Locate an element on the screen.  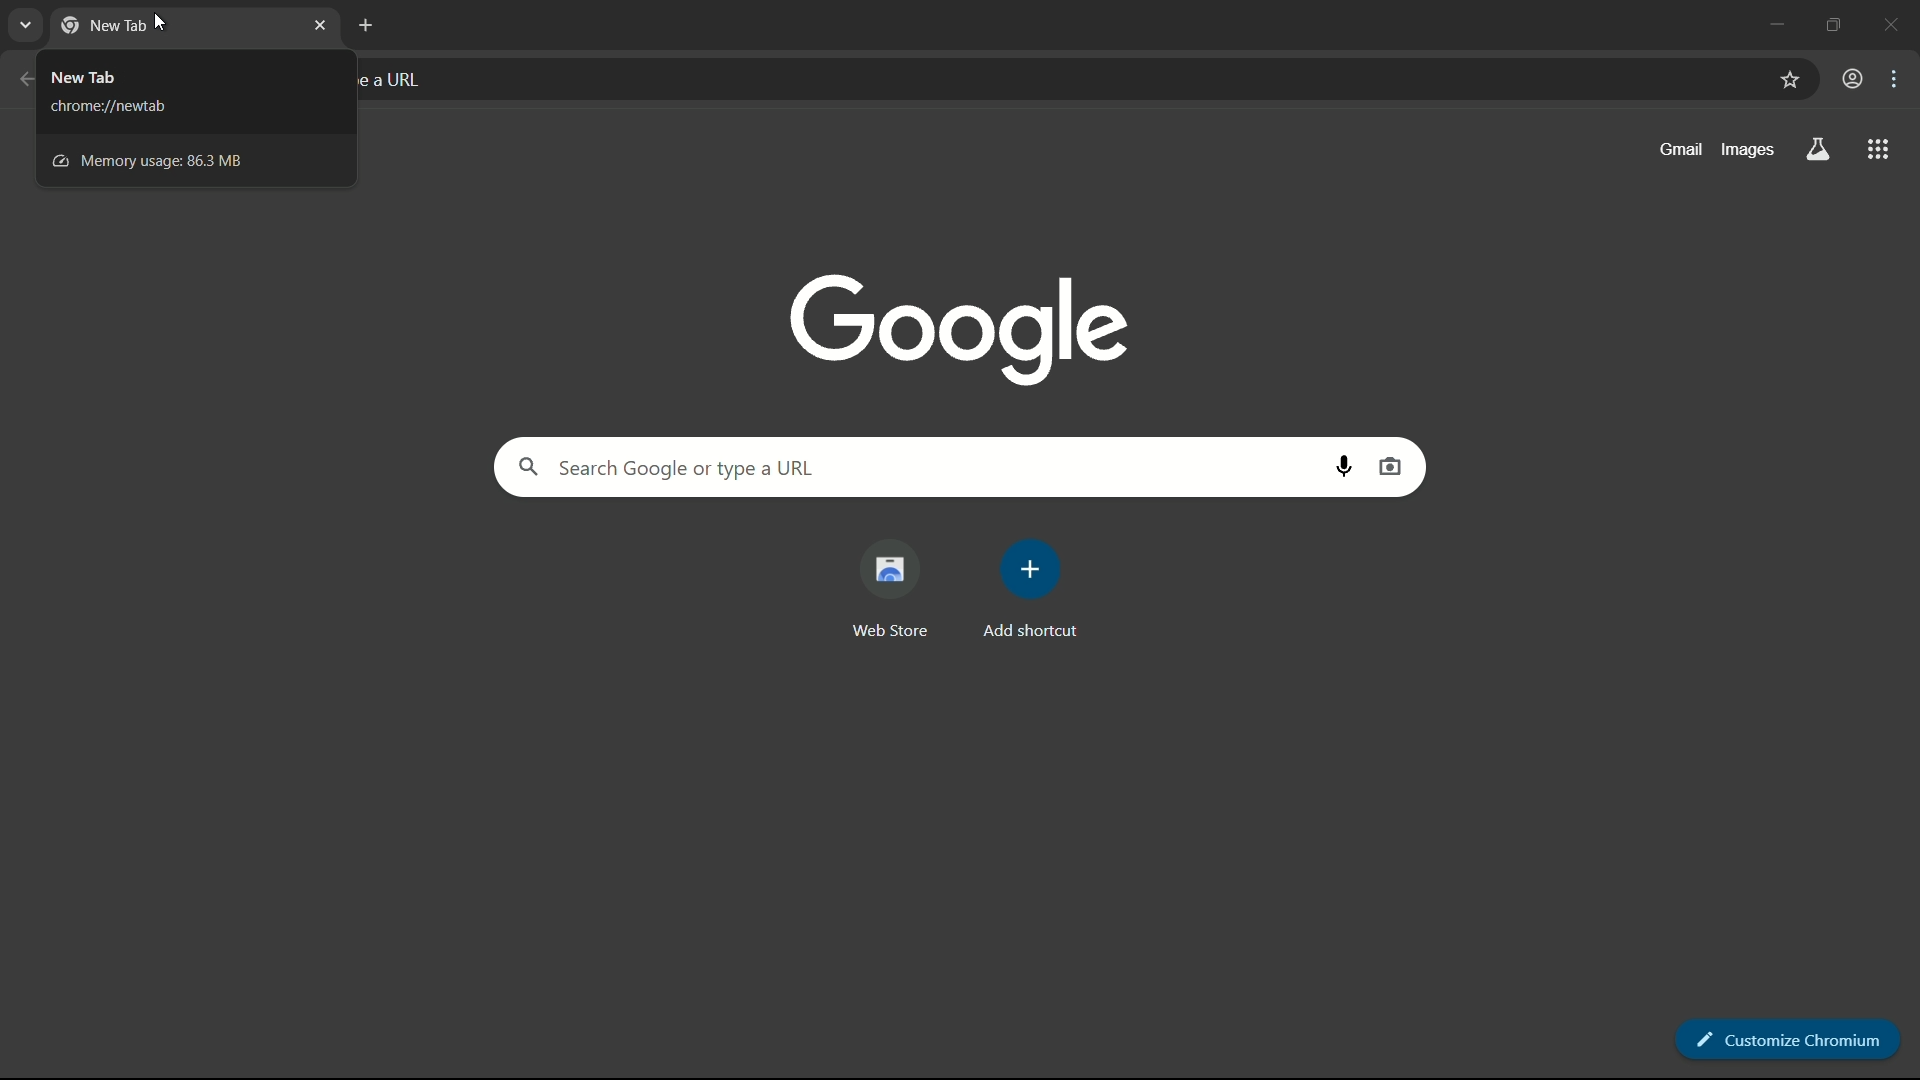
gmail is located at coordinates (1682, 149).